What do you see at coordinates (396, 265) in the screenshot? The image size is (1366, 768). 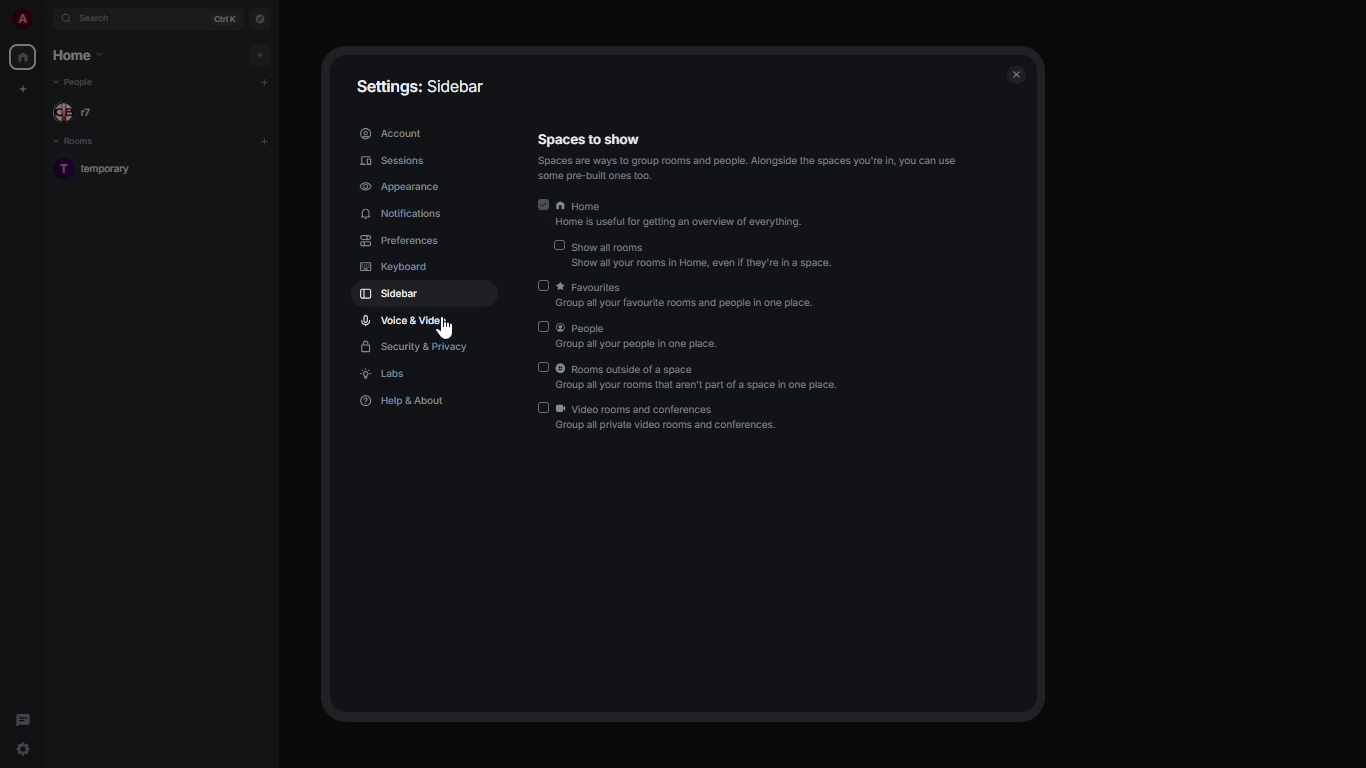 I see `keyboard` at bounding box center [396, 265].